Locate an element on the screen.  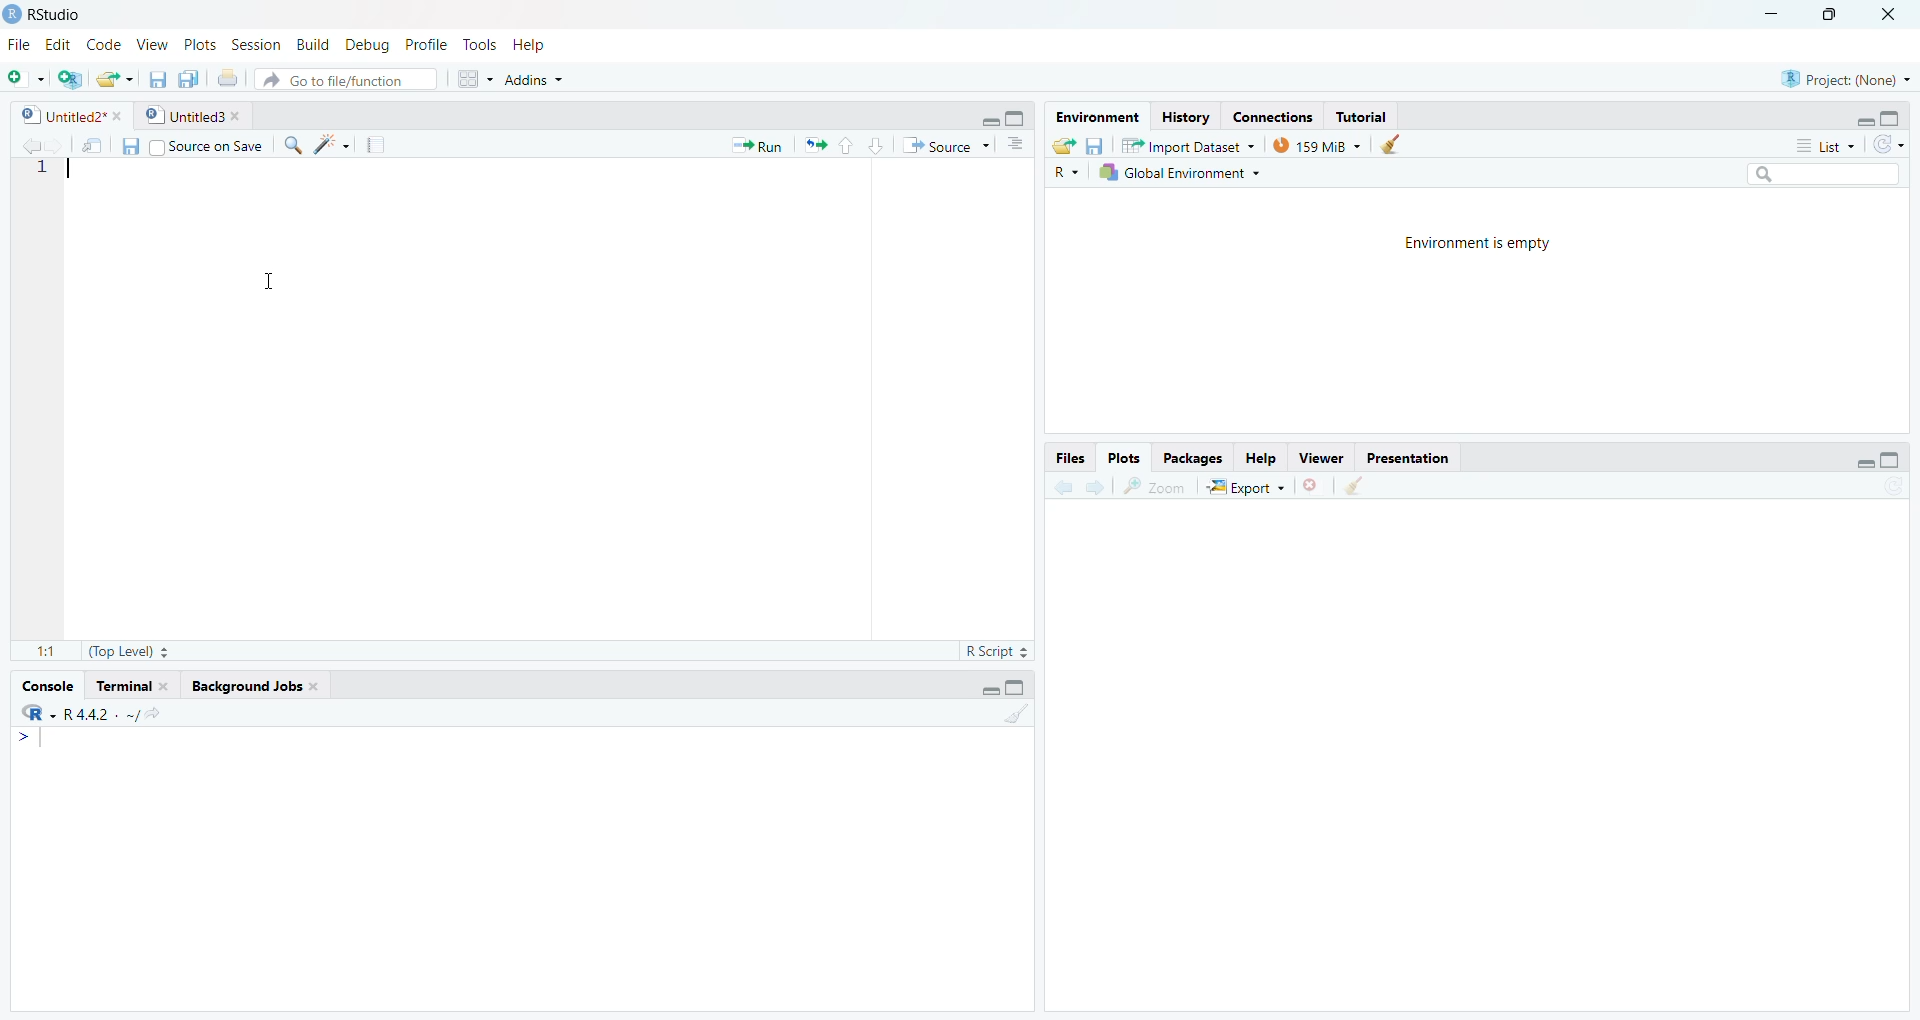
Files is located at coordinates (1070, 460).